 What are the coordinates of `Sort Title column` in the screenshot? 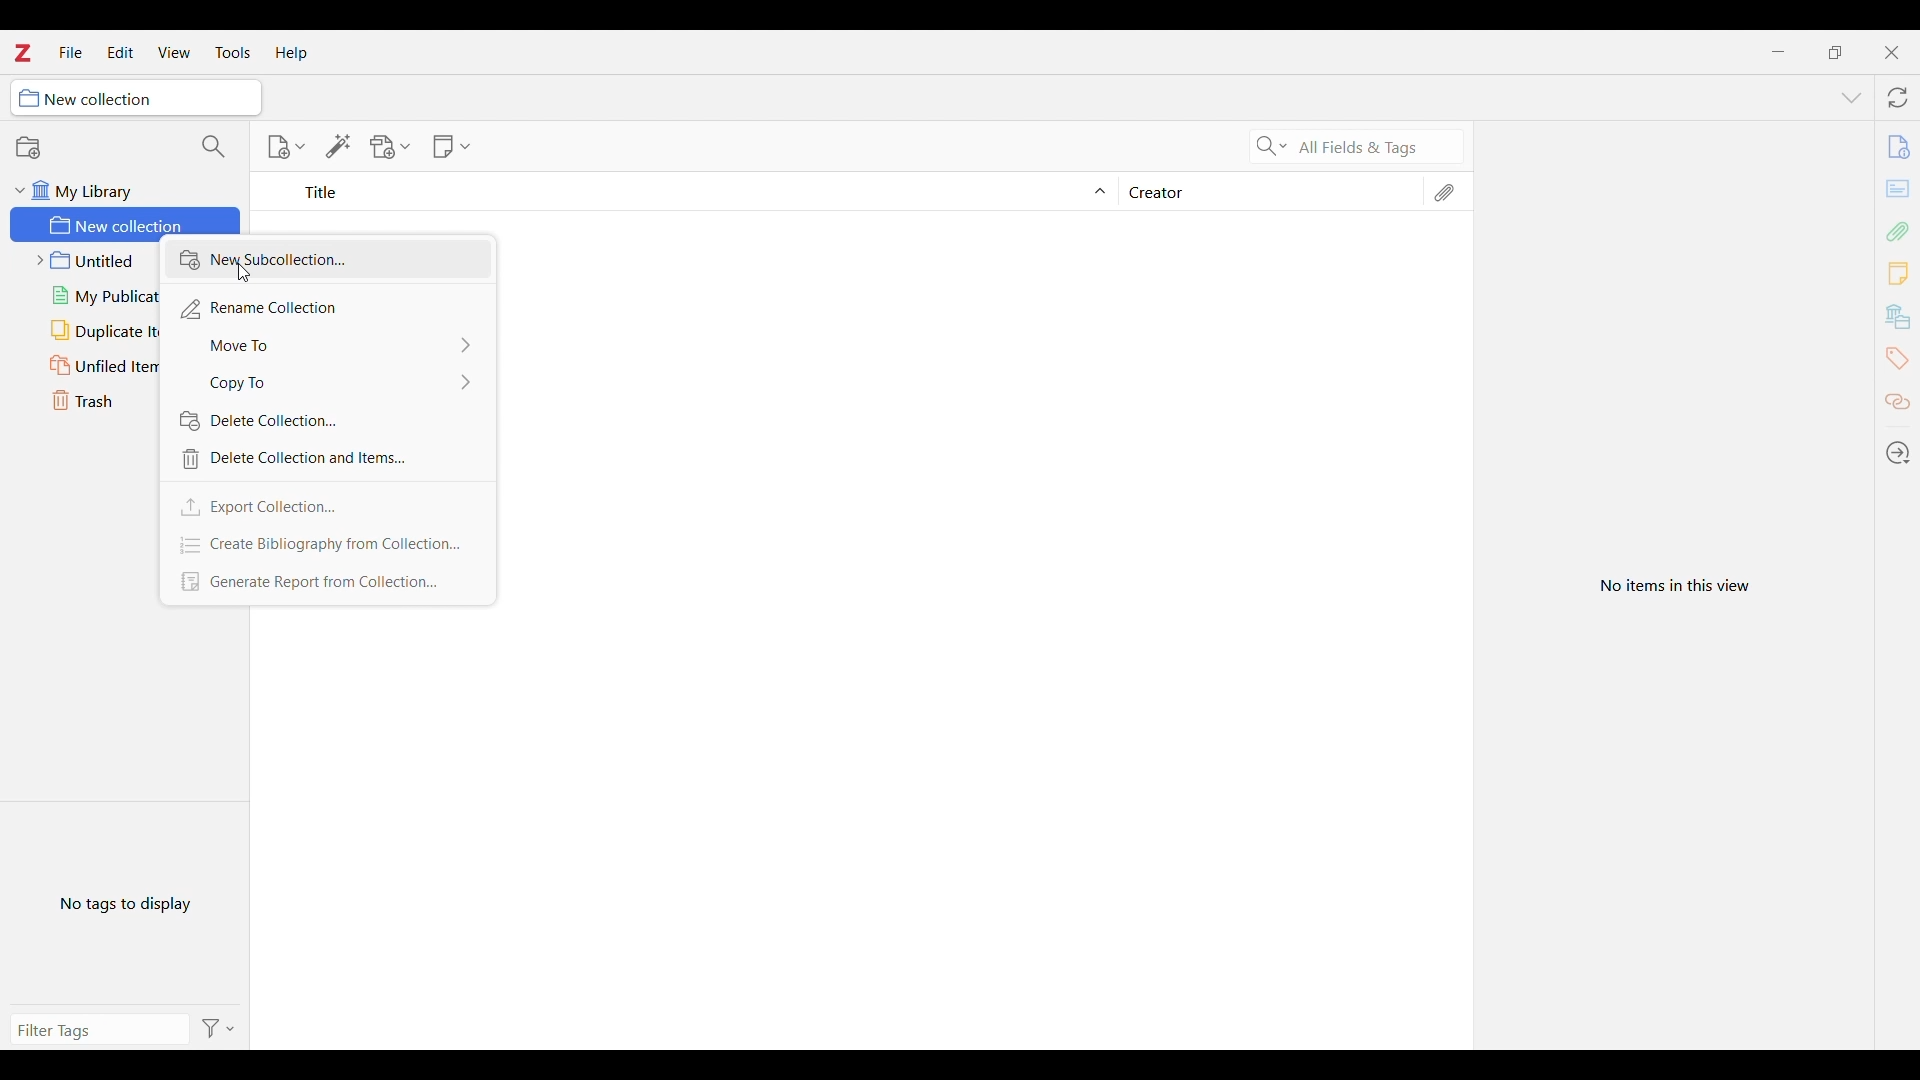 It's located at (697, 192).